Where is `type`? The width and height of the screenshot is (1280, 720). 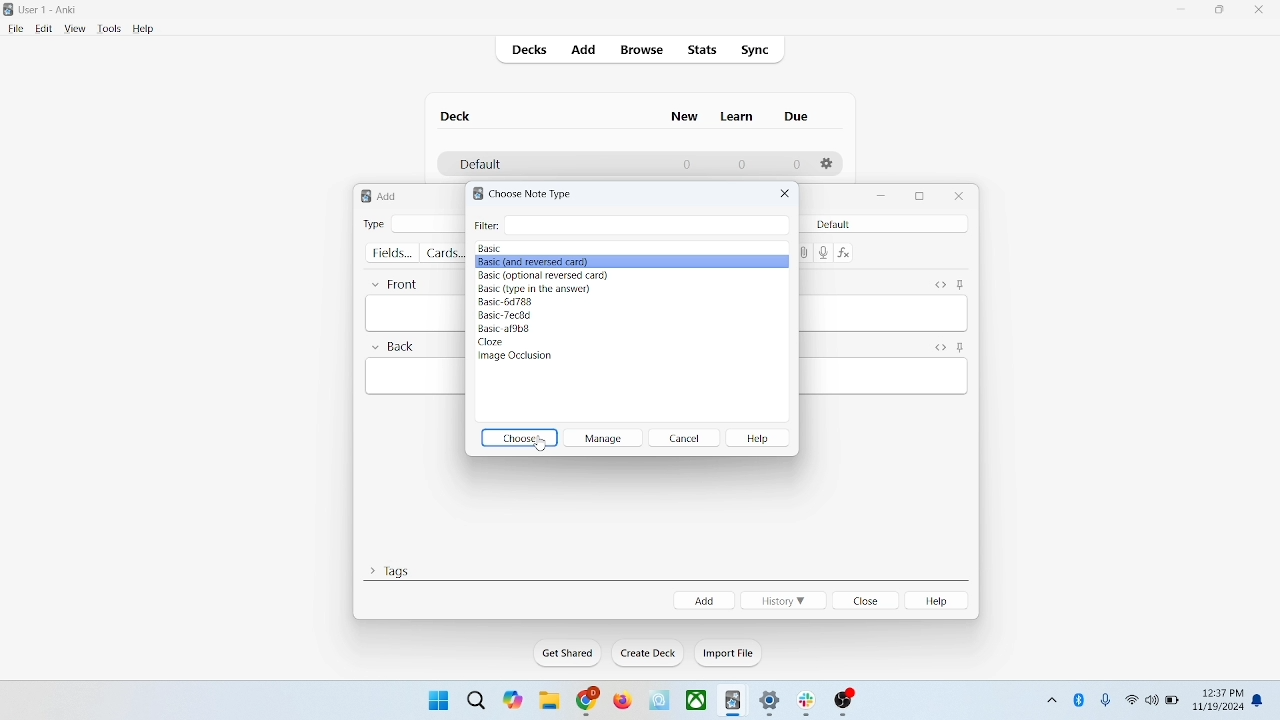
type is located at coordinates (373, 223).